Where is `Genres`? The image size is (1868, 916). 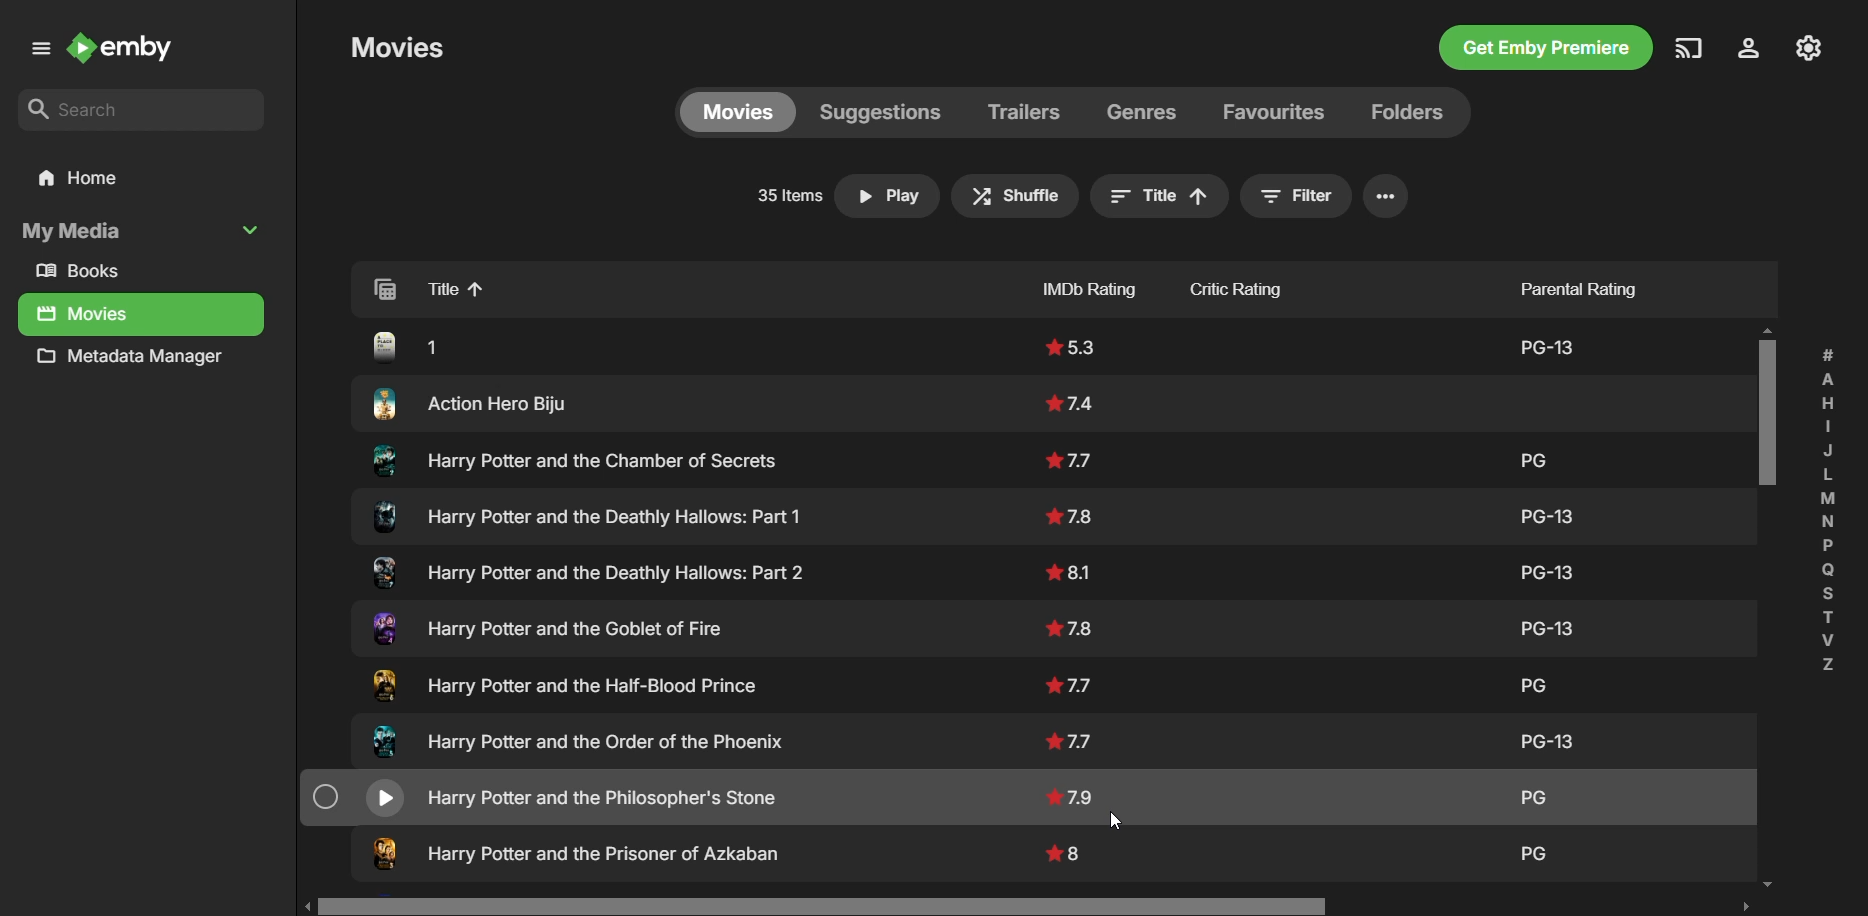
Genres is located at coordinates (1146, 111).